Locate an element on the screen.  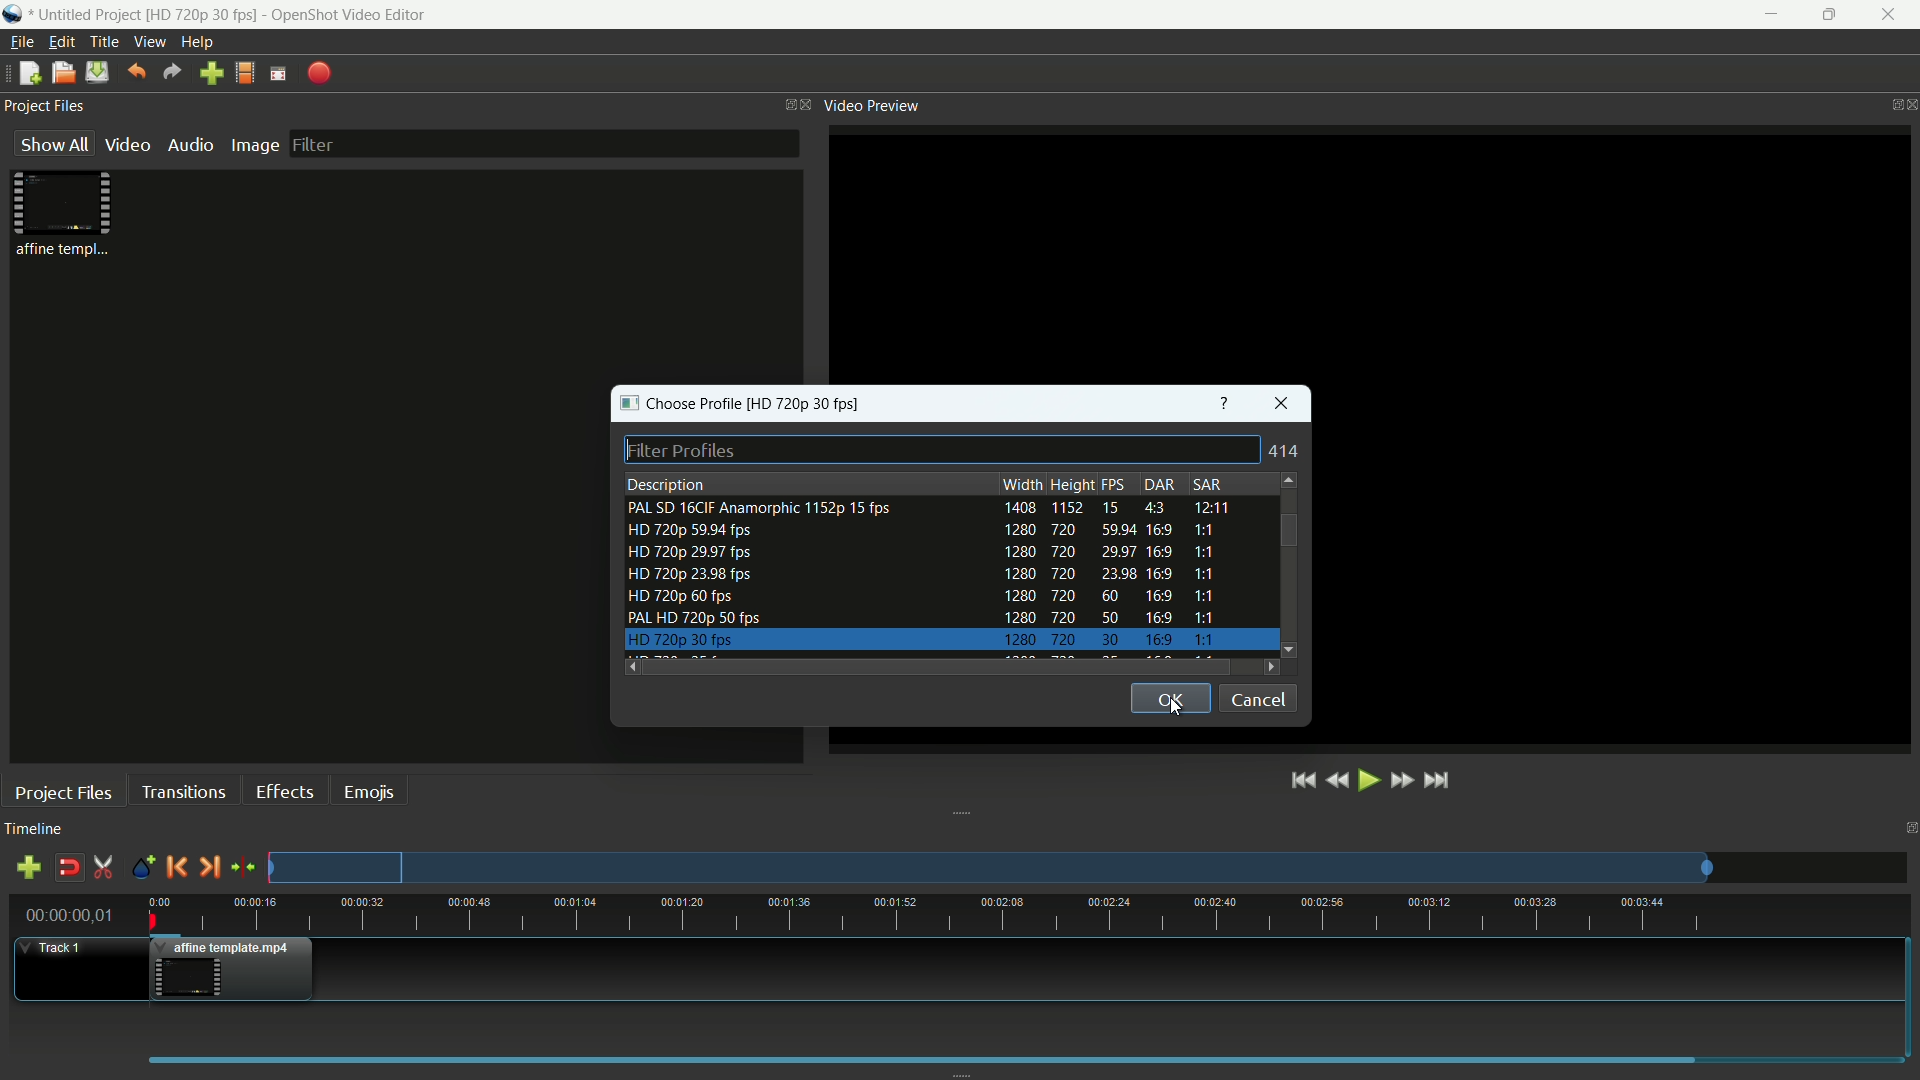
cursor is located at coordinates (1177, 709).